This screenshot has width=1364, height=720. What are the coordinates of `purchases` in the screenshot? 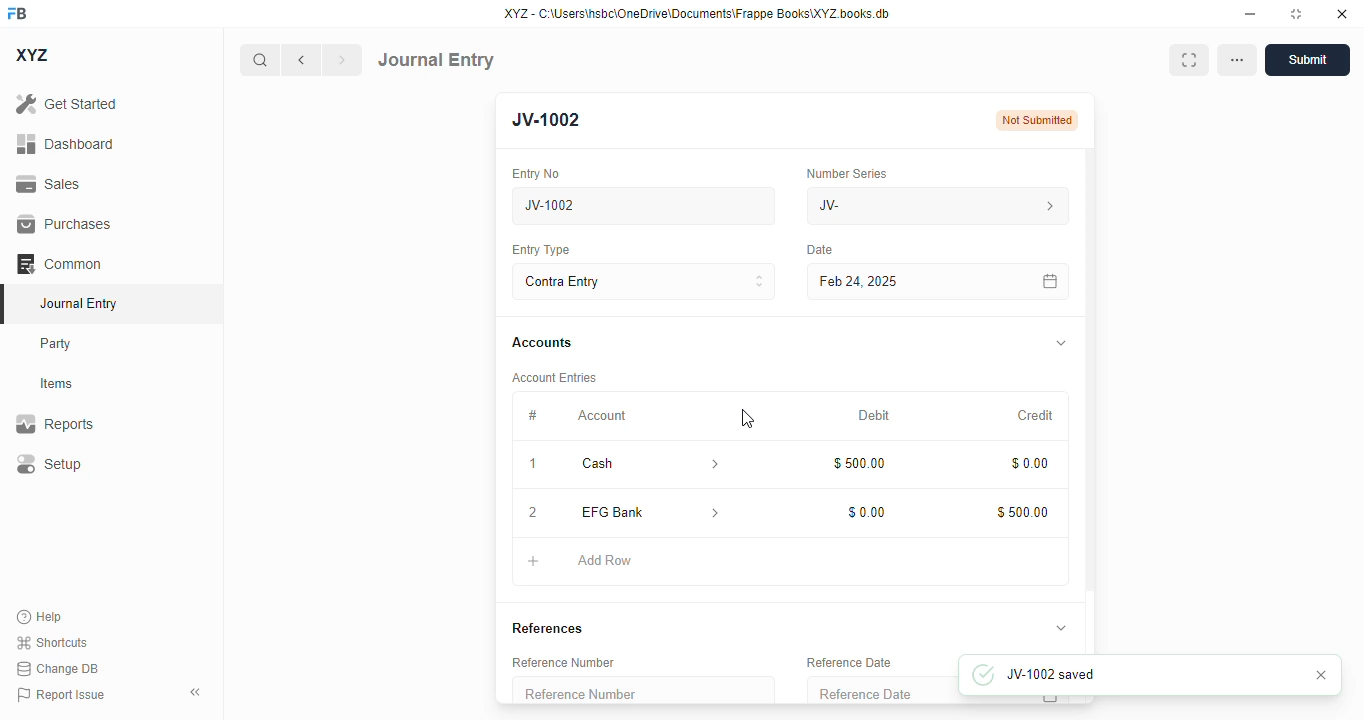 It's located at (66, 224).